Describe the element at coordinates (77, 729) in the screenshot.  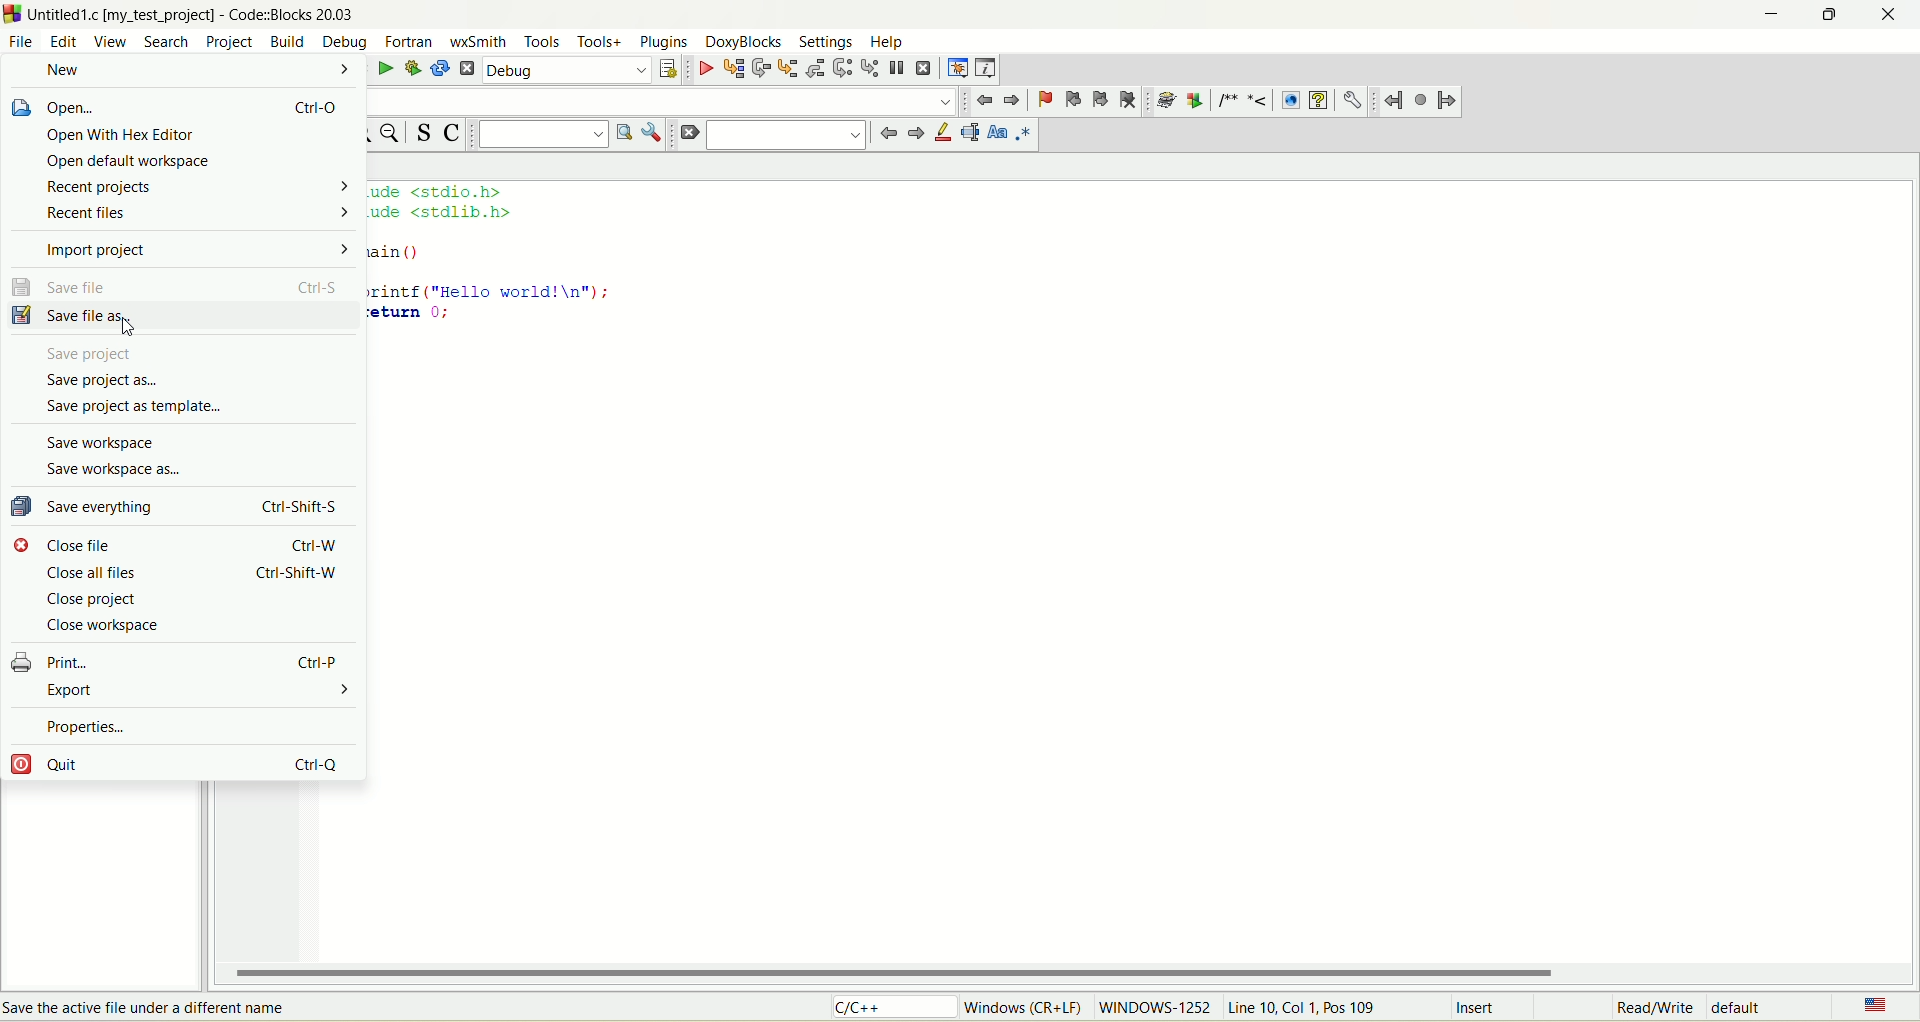
I see `properties` at that location.